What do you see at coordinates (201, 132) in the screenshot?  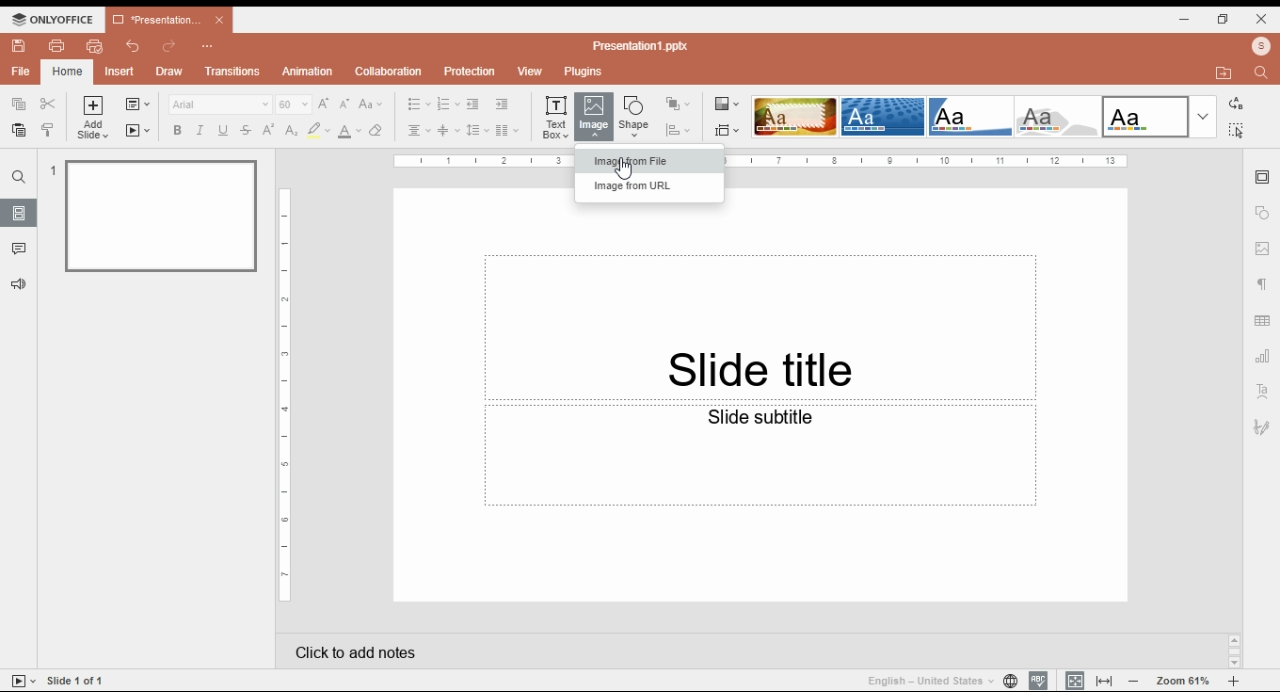 I see `italics` at bounding box center [201, 132].